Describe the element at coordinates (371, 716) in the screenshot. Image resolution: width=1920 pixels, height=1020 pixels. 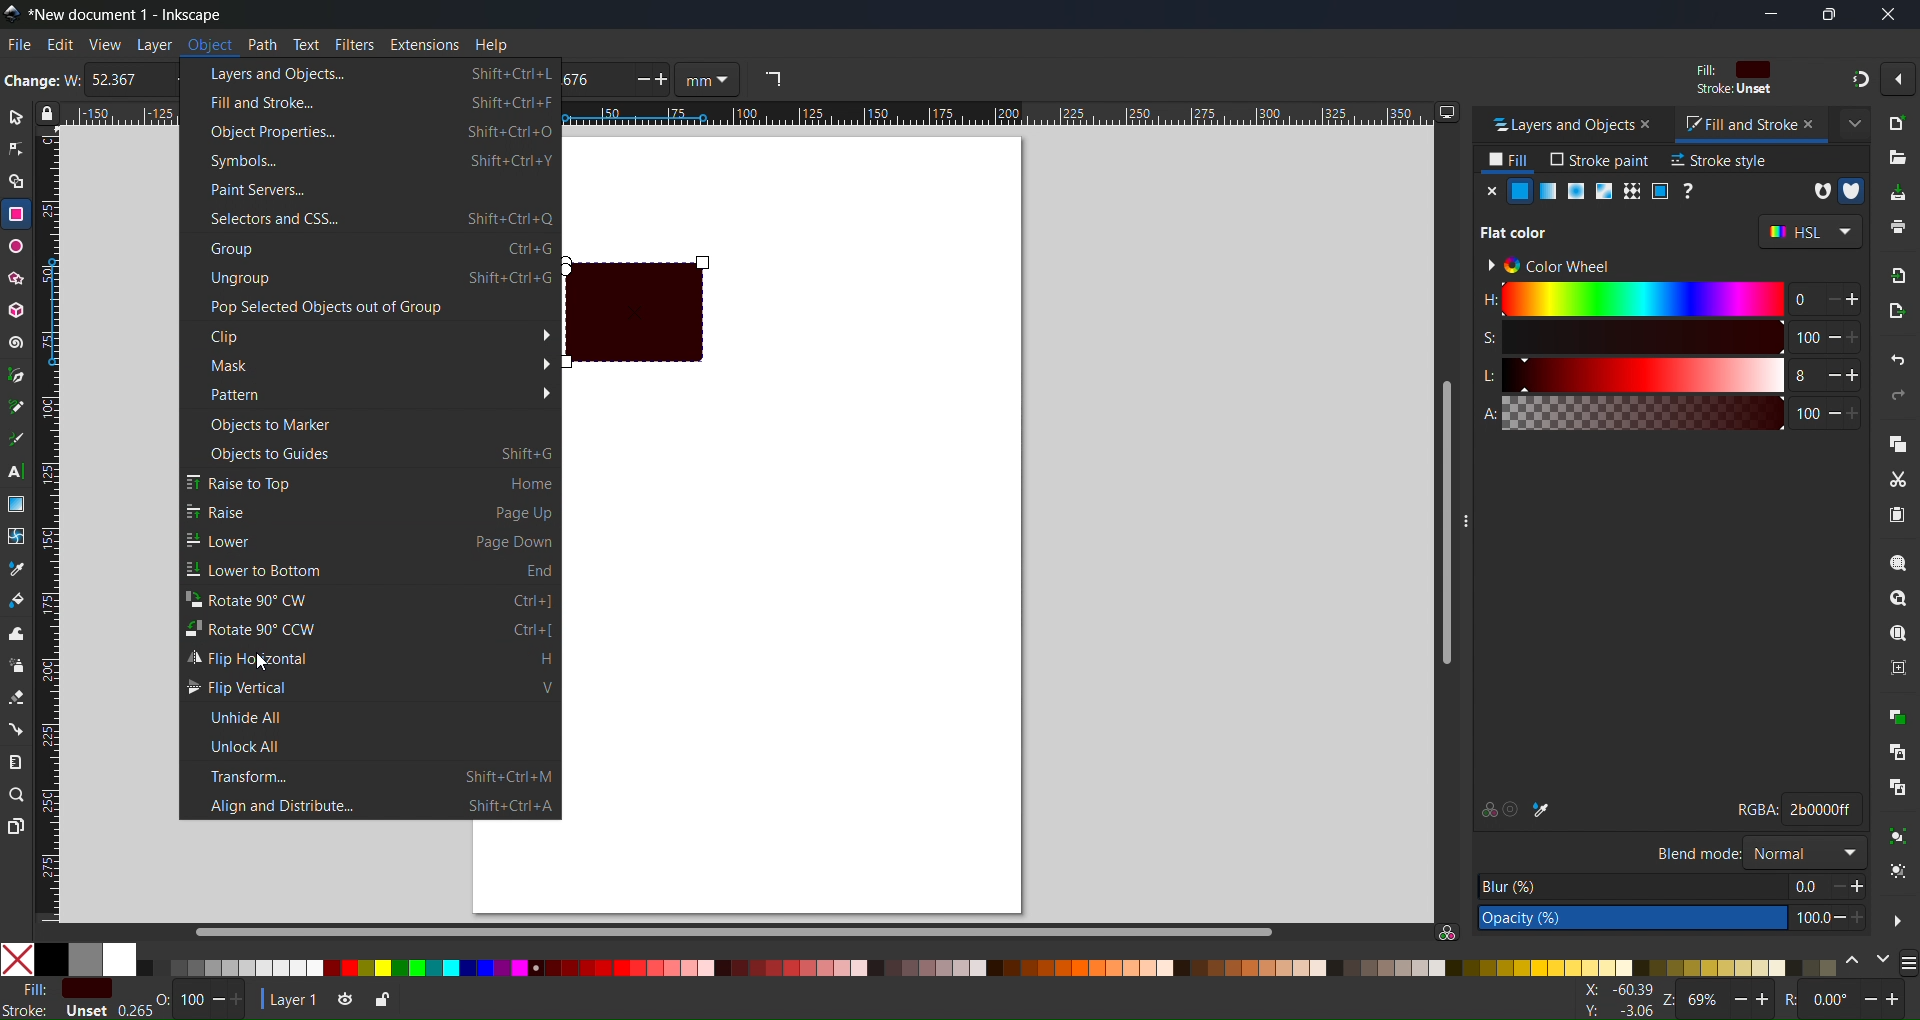
I see `Unhide All` at that location.